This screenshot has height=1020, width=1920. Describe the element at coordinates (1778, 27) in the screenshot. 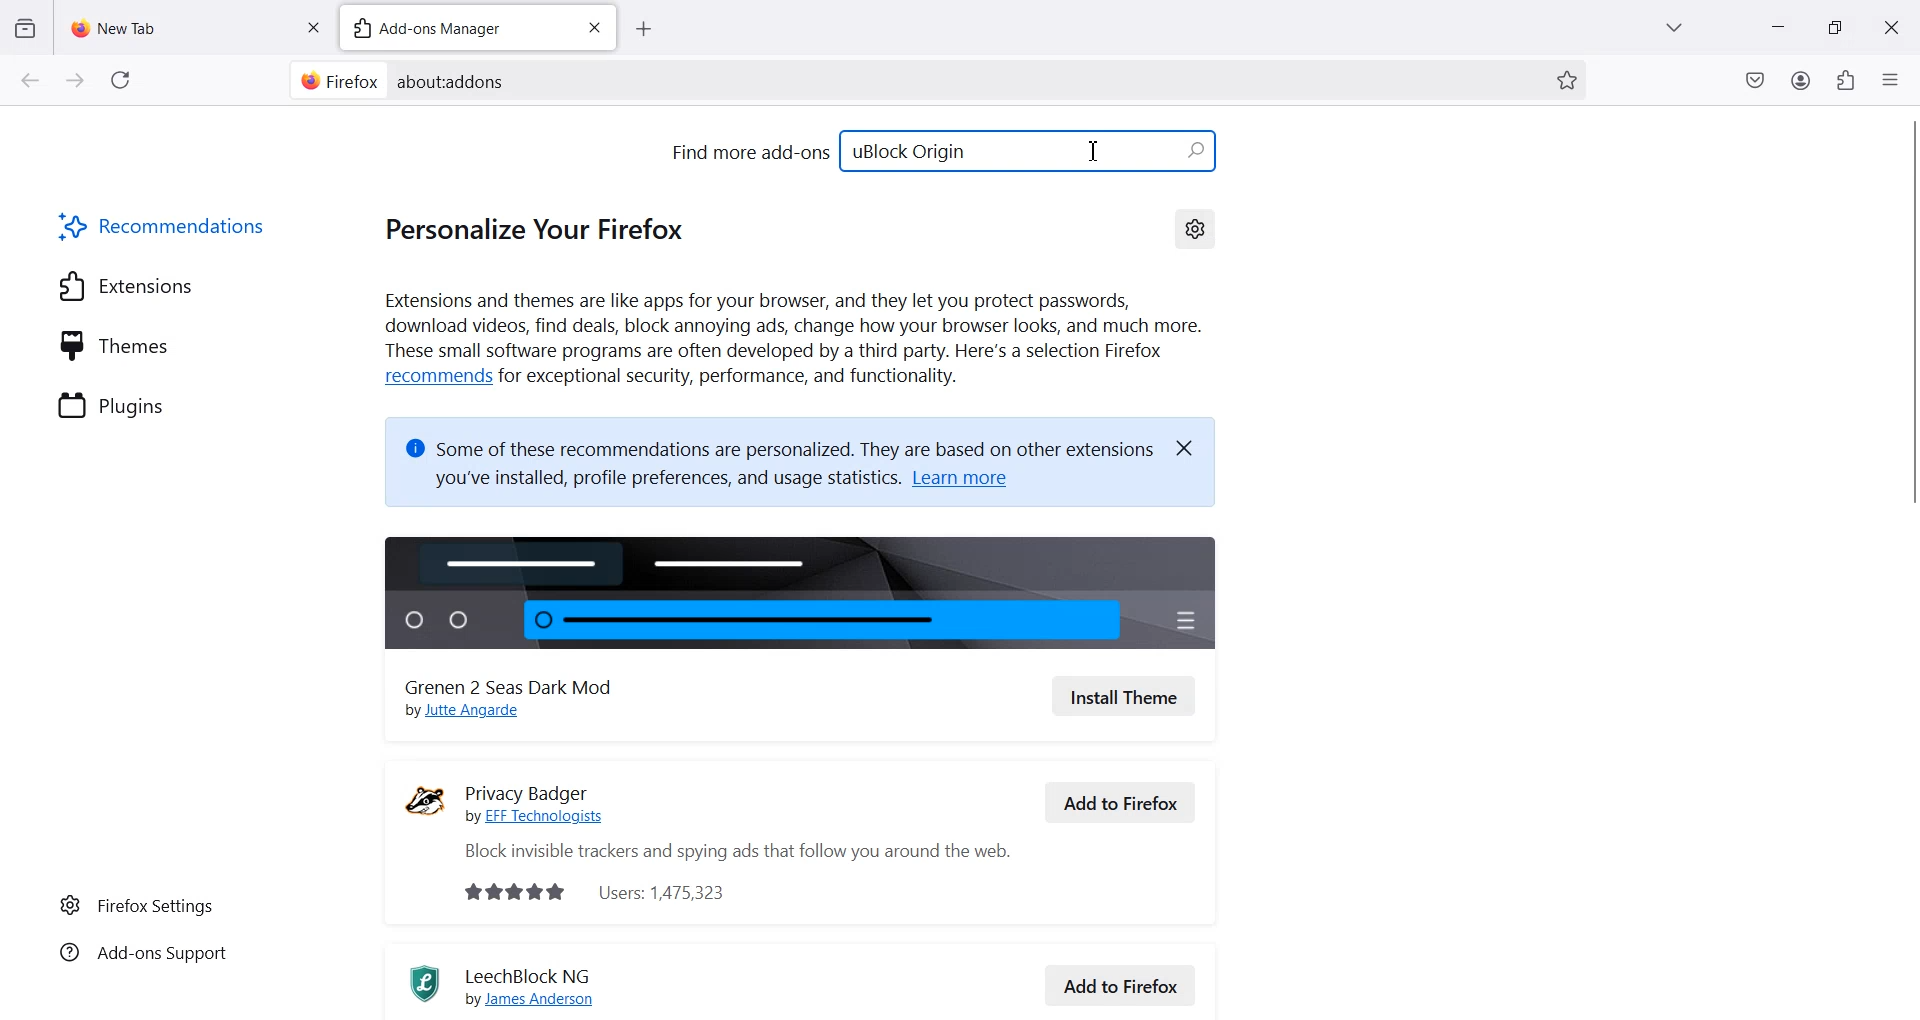

I see `Minimize` at that location.